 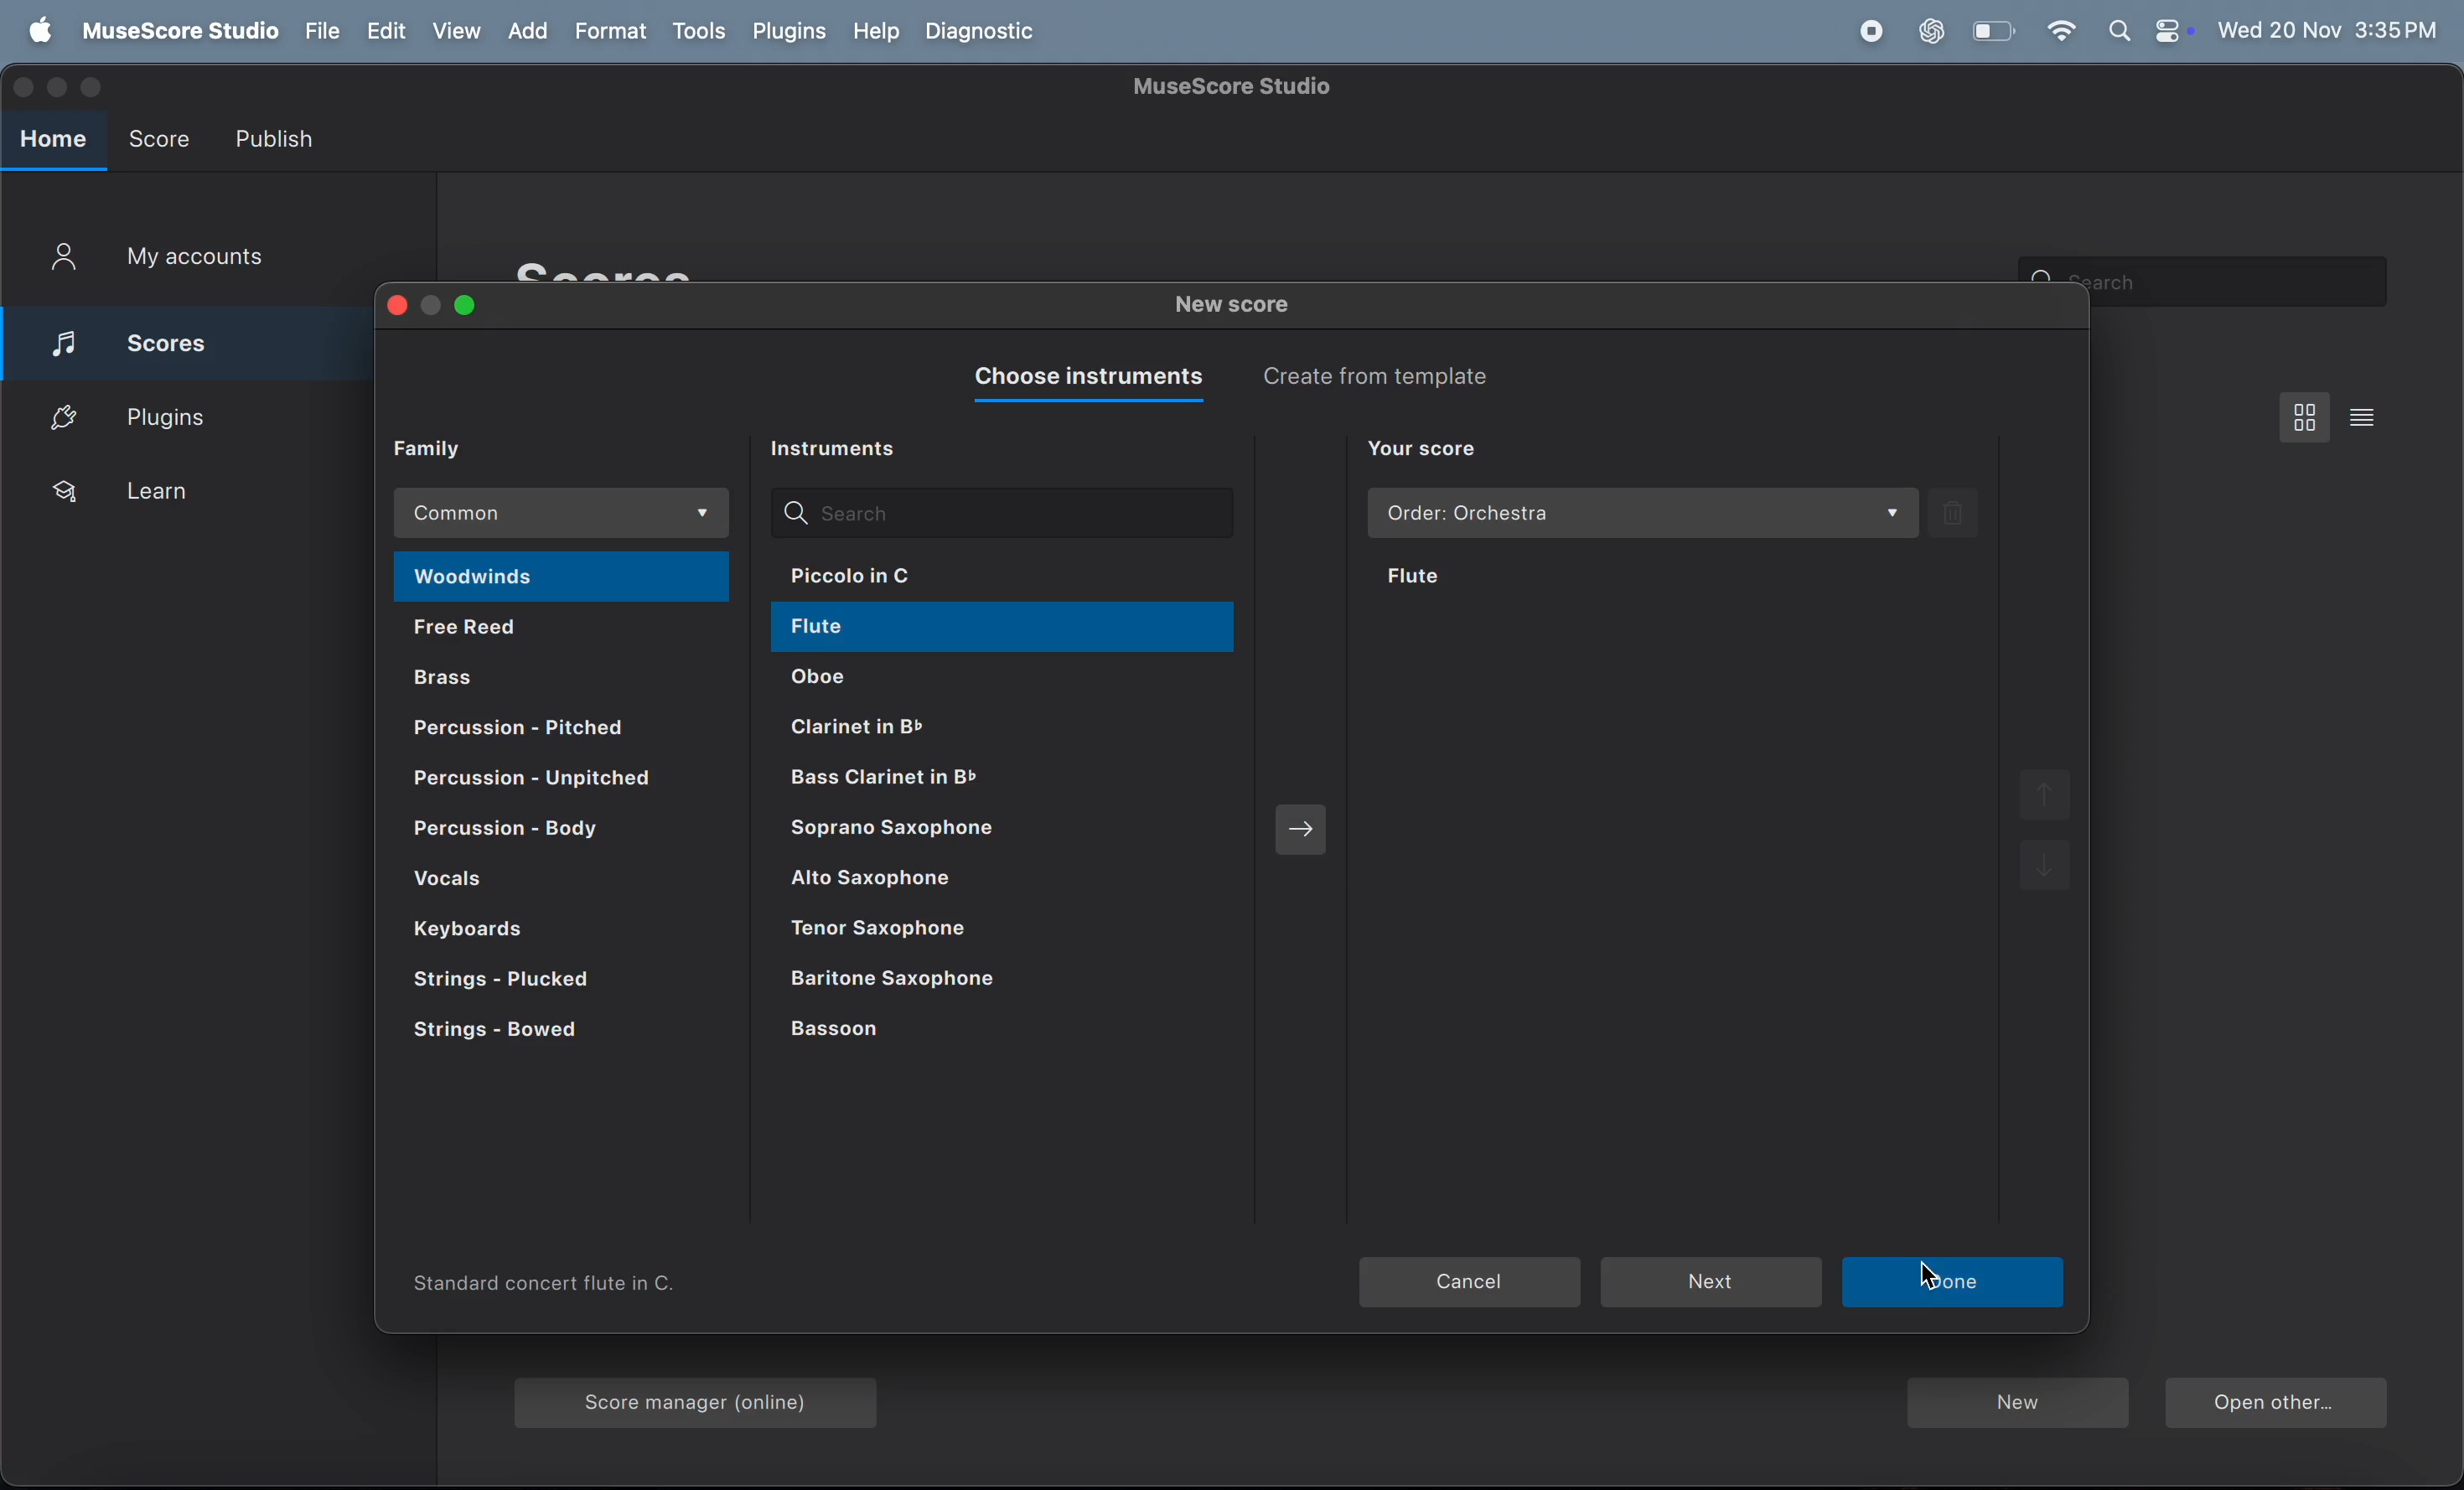 I want to click on list view, so click(x=2369, y=416).